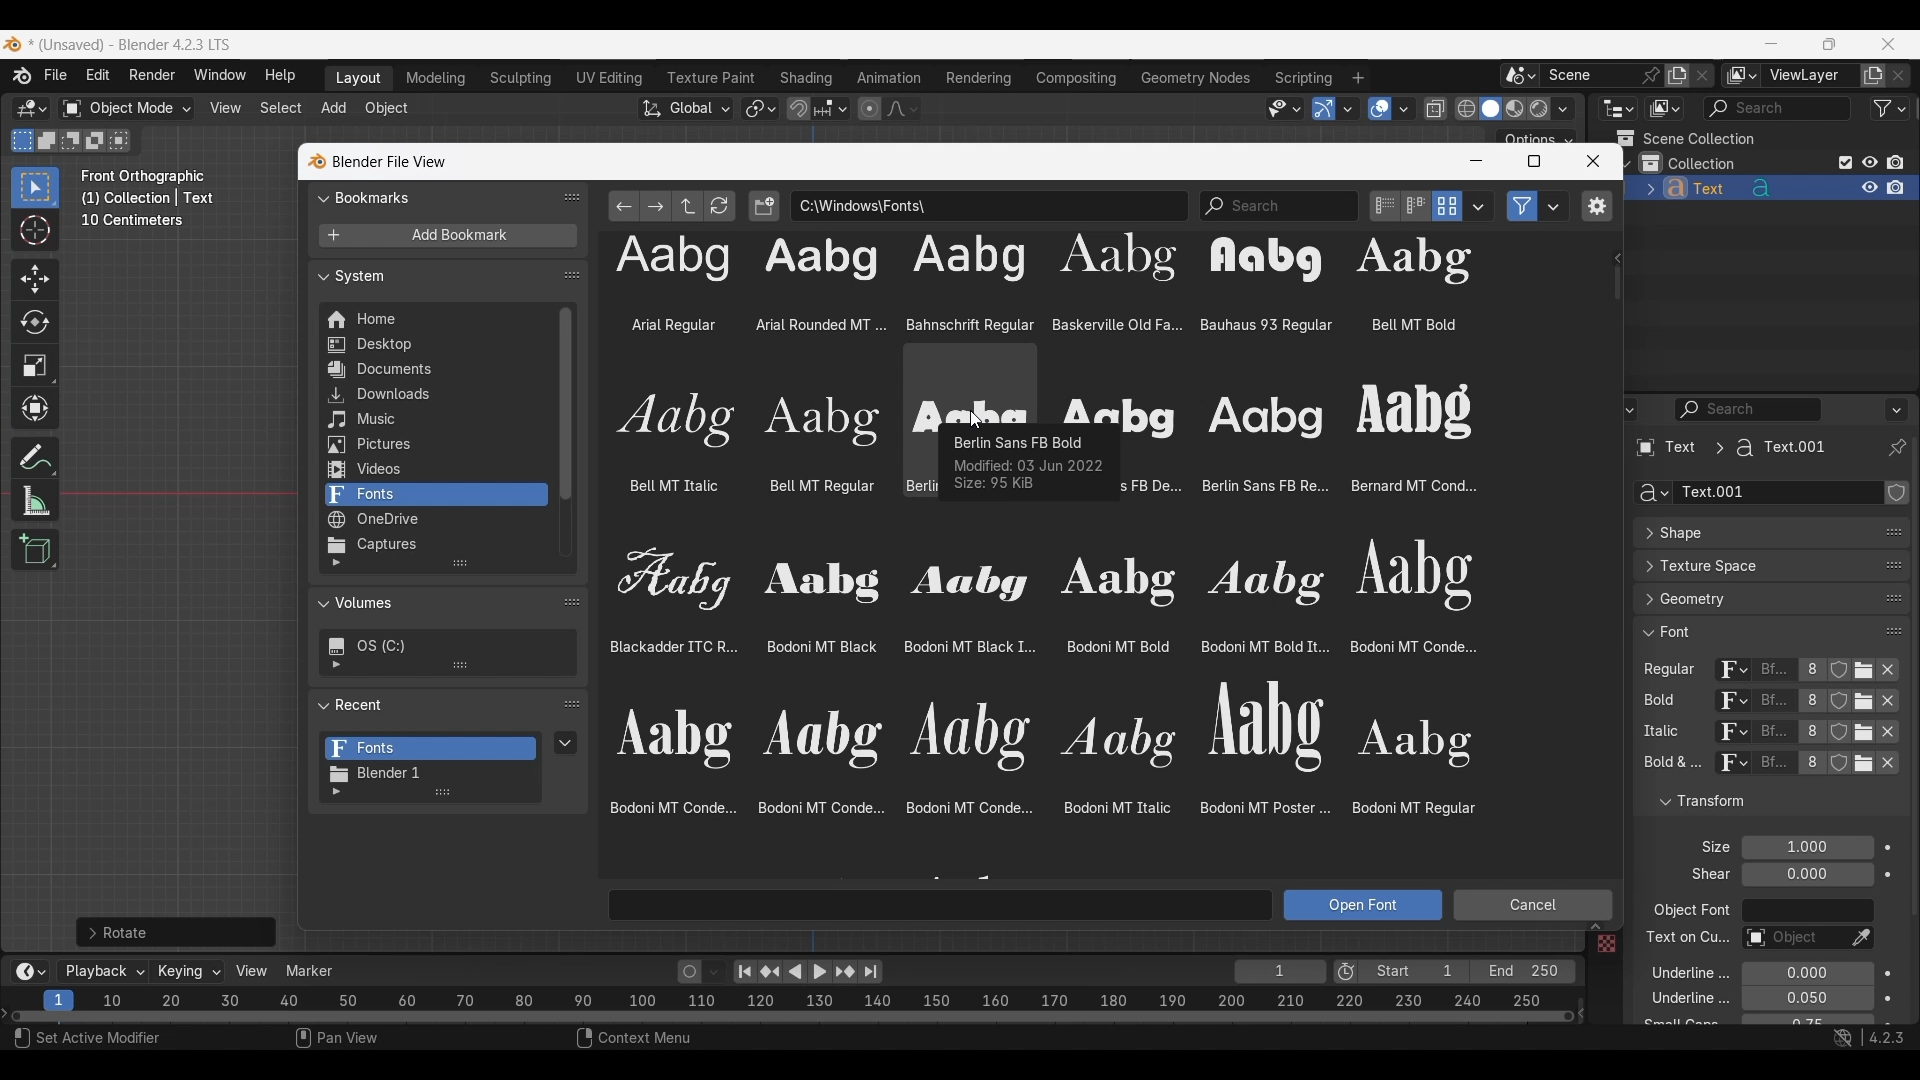  What do you see at coordinates (1077, 78) in the screenshot?
I see `Compositing workspace` at bounding box center [1077, 78].